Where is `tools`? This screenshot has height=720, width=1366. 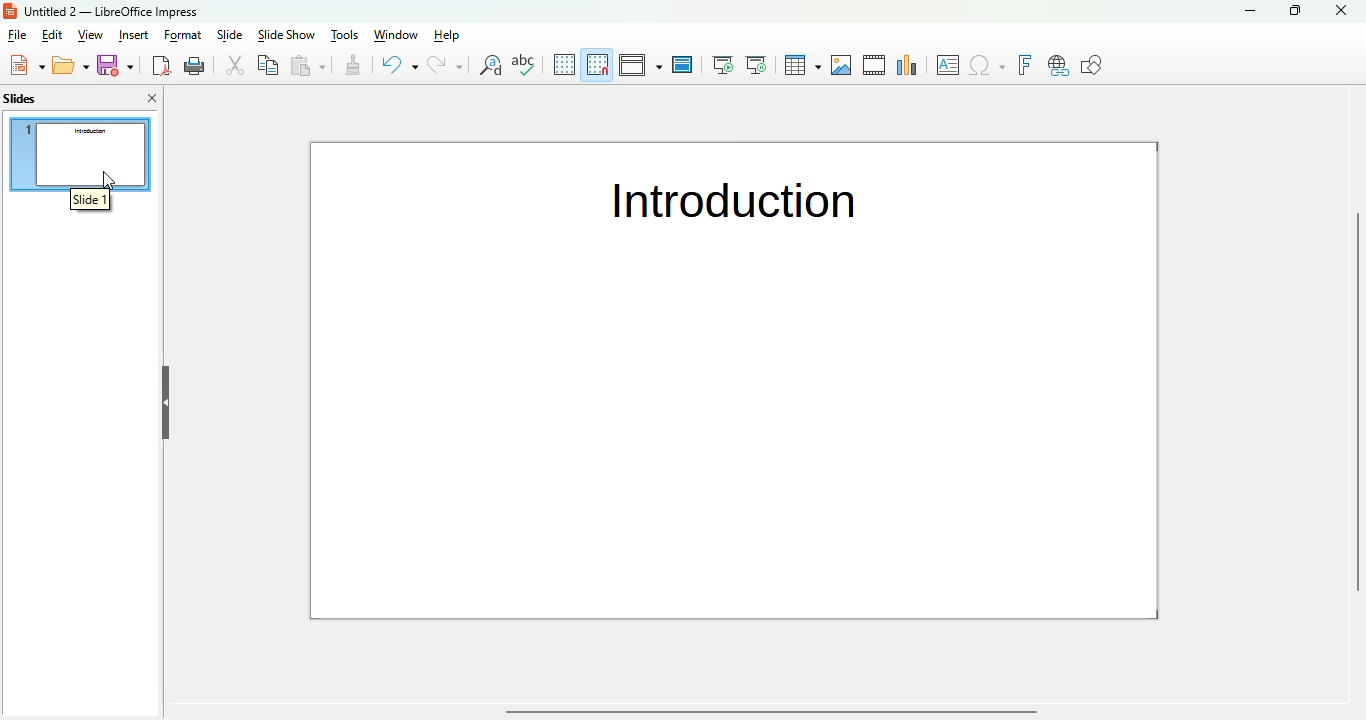 tools is located at coordinates (343, 35).